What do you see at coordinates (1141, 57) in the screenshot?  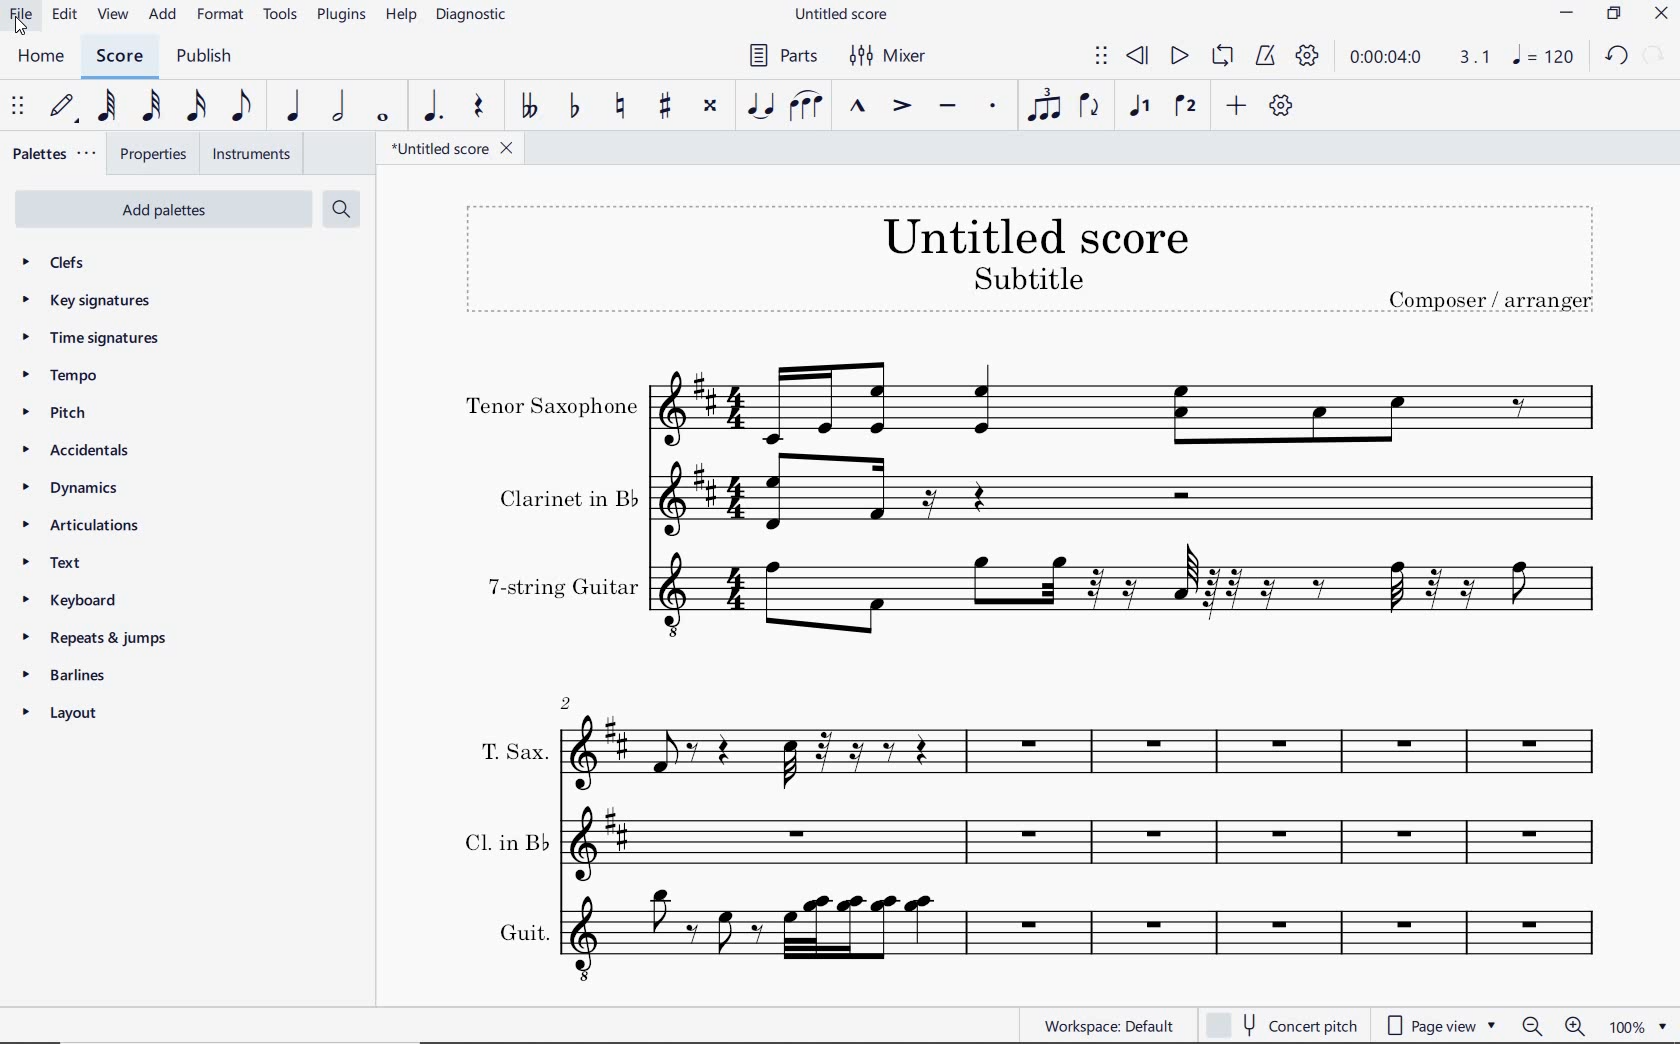 I see `REWIND` at bounding box center [1141, 57].